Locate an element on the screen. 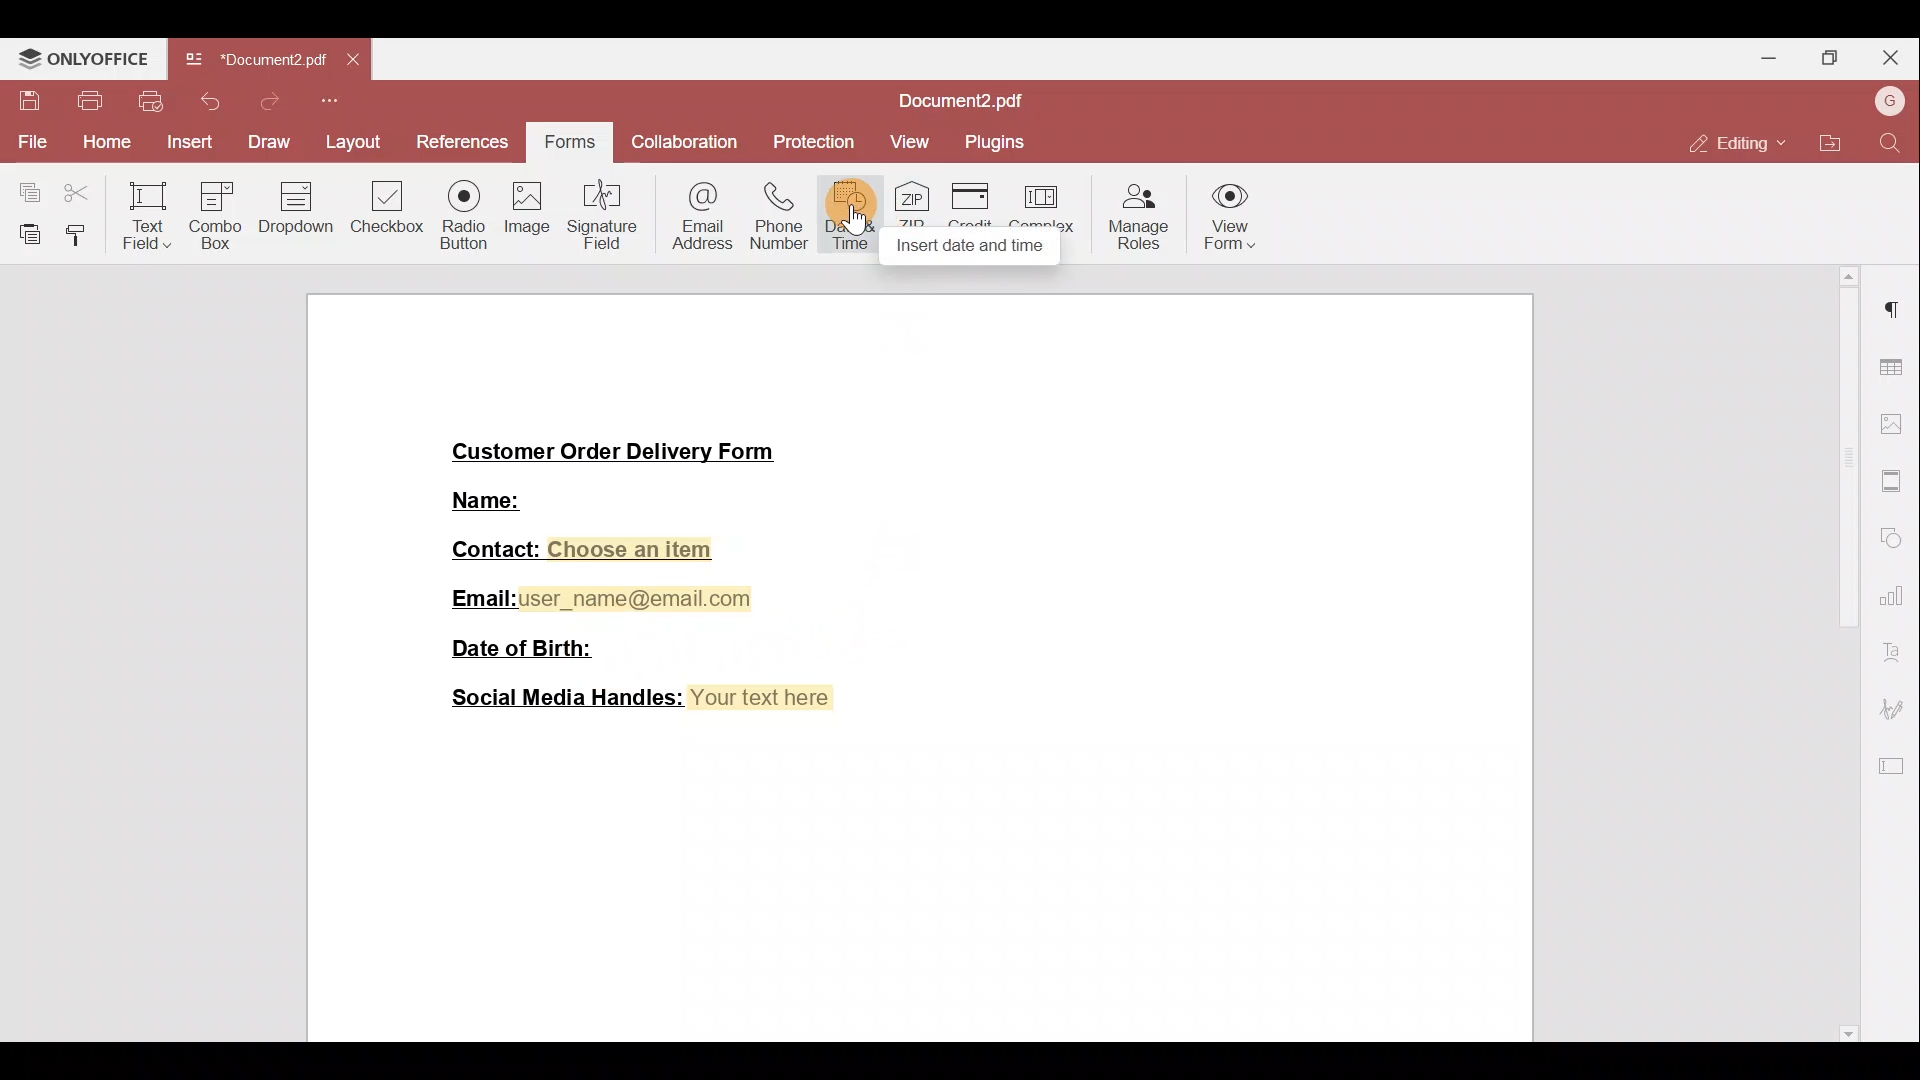 This screenshot has height=1080, width=1920. Scroll bar is located at coordinates (1846, 655).